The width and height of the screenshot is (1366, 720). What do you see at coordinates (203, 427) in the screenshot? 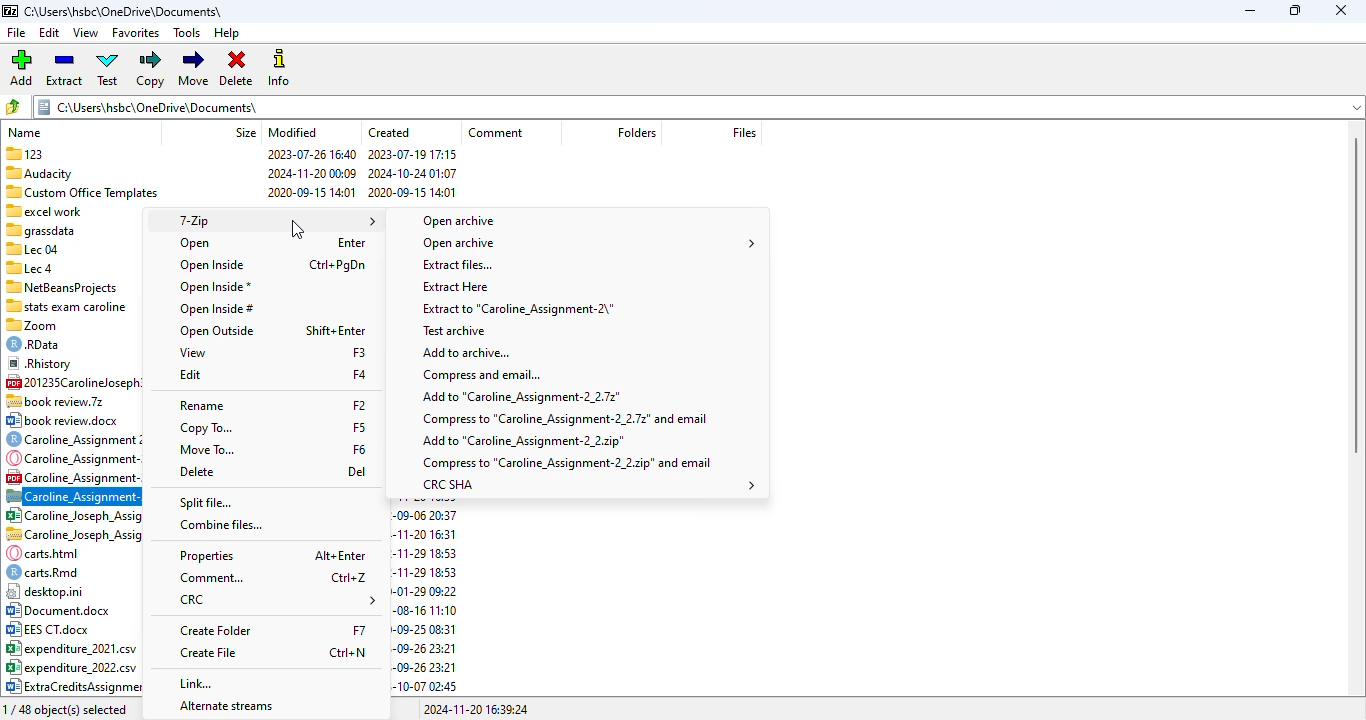
I see `copy to` at bounding box center [203, 427].